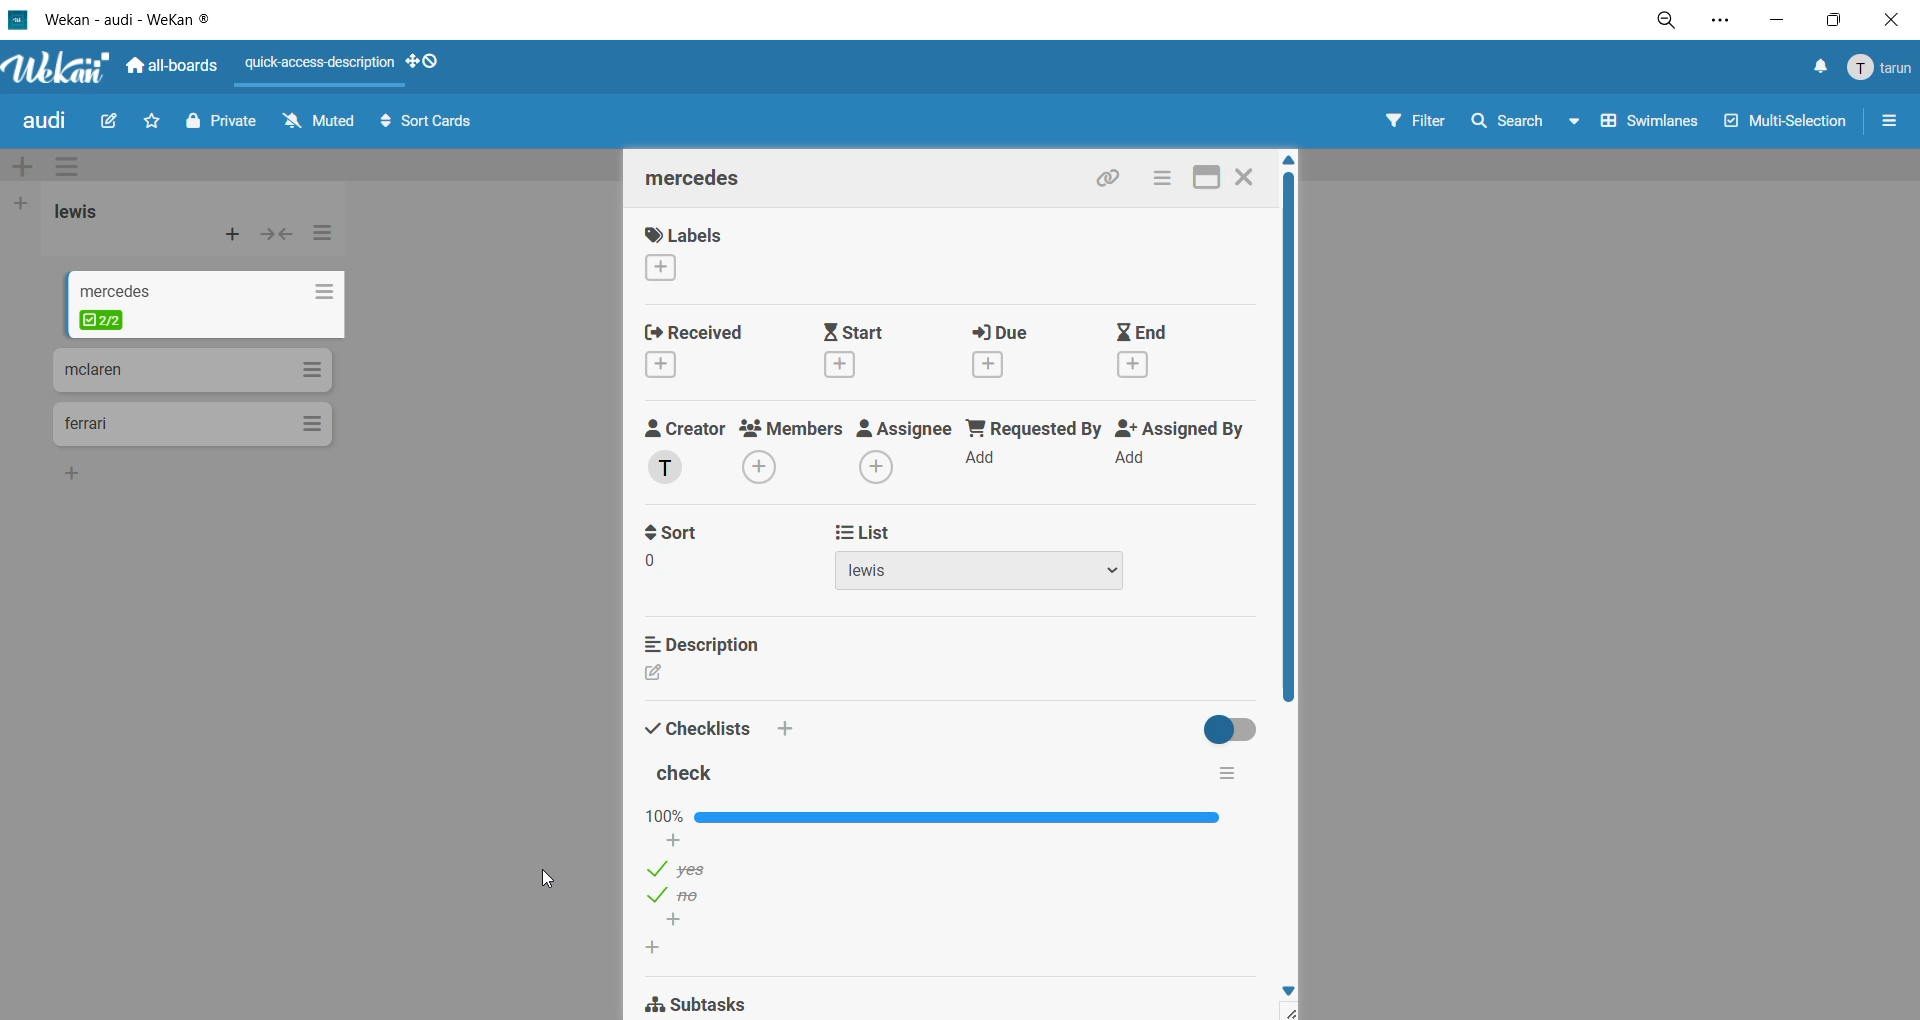  Describe the element at coordinates (1783, 18) in the screenshot. I see `minimize` at that location.